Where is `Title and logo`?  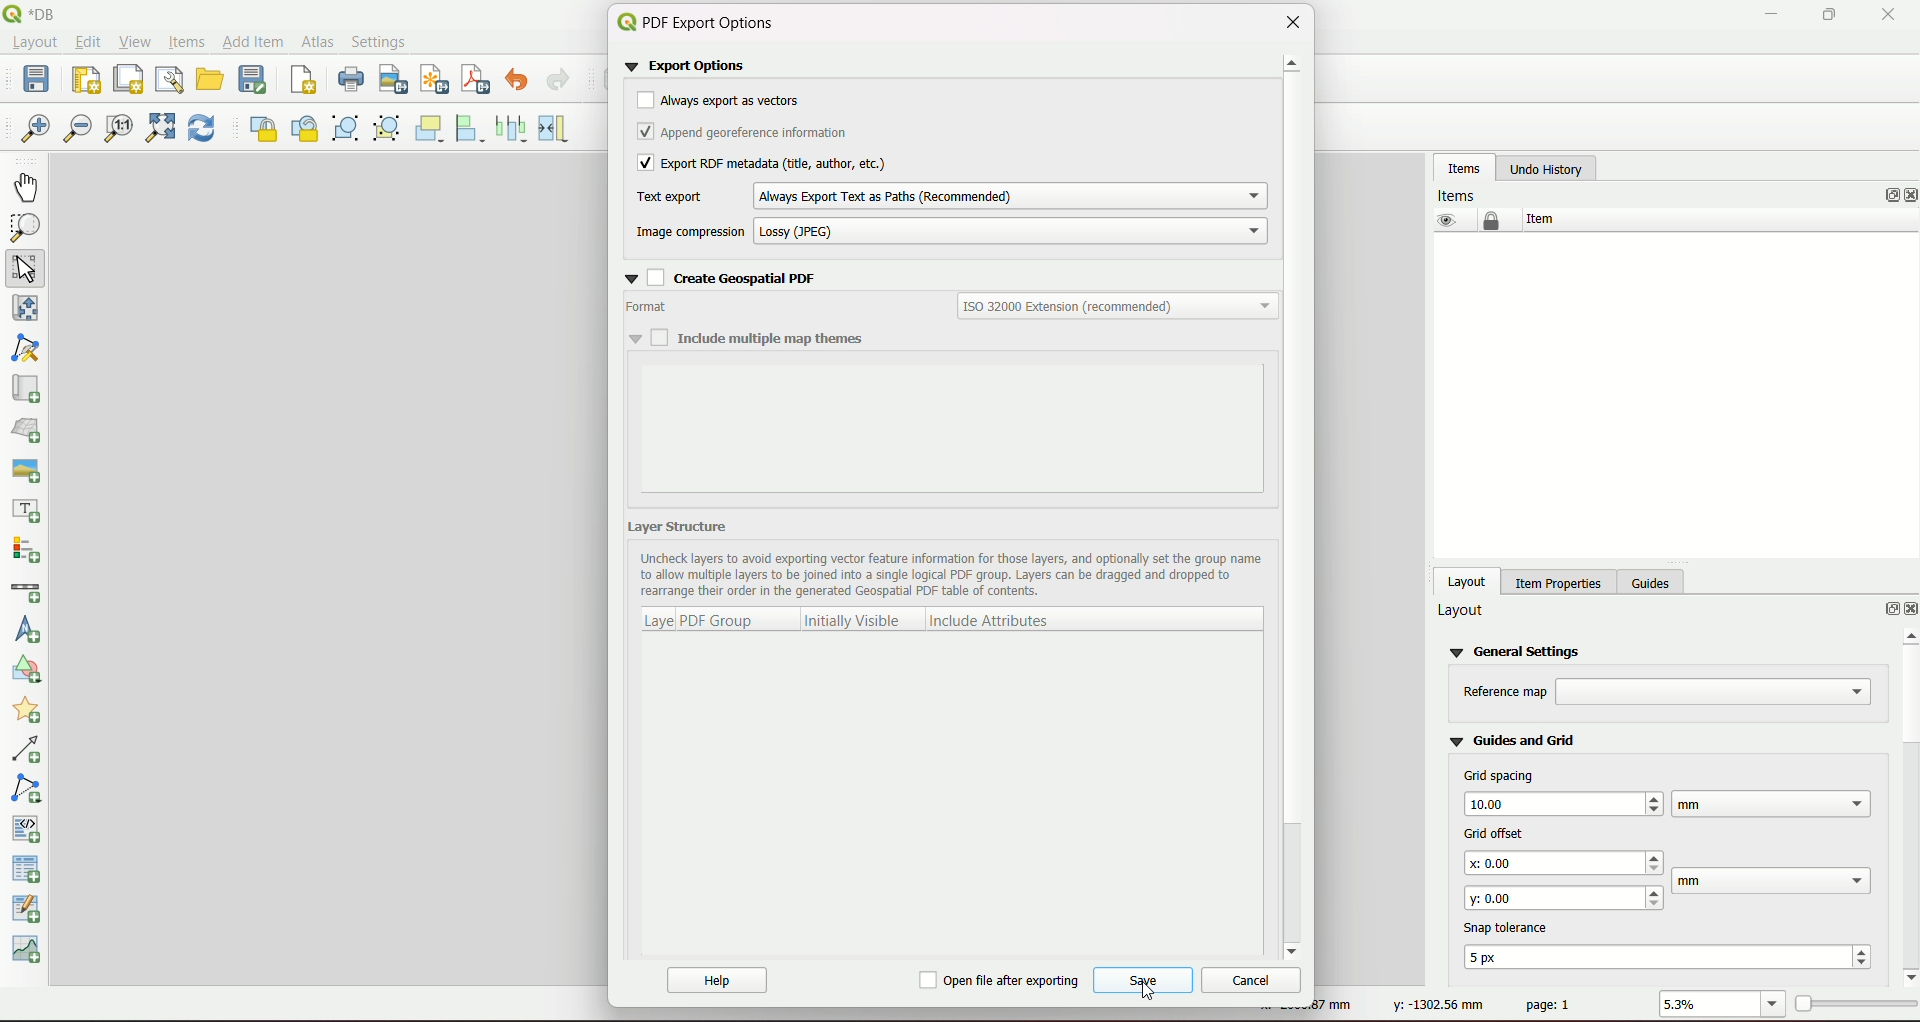 Title and logo is located at coordinates (703, 23).